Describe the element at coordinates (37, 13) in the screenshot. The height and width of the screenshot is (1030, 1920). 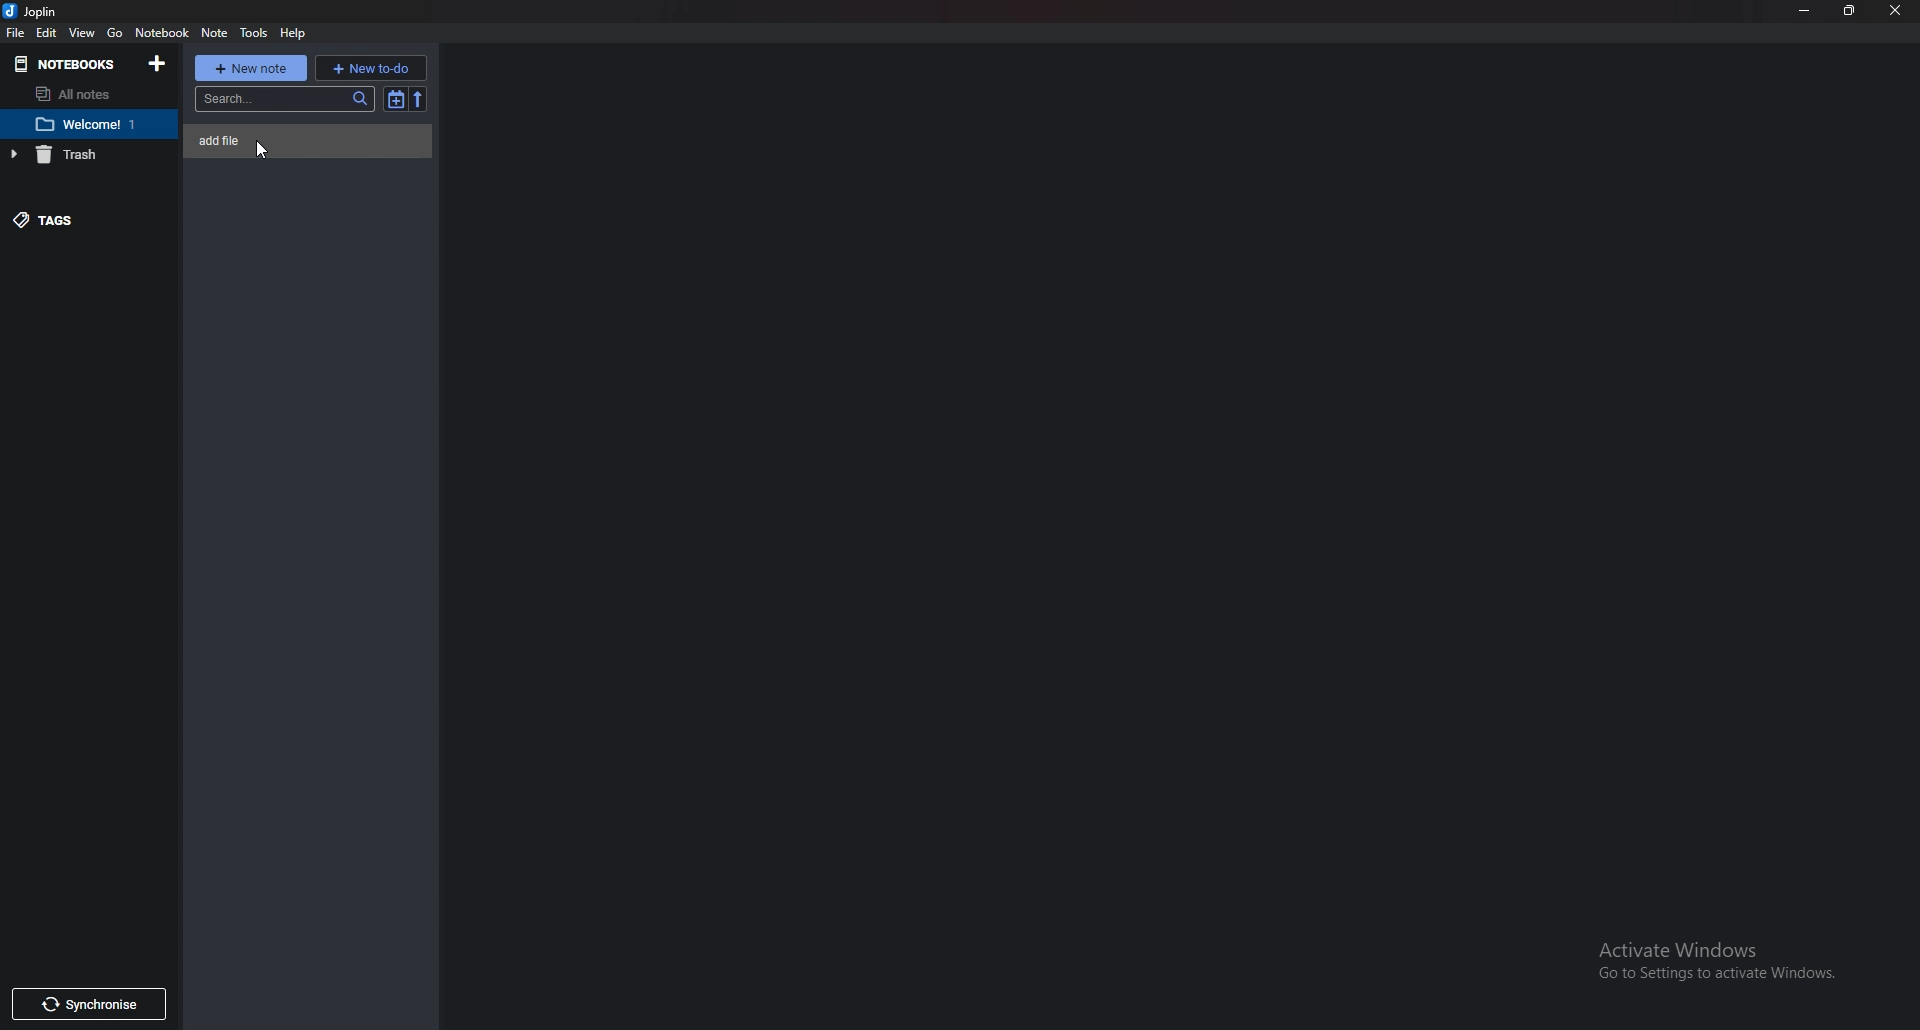
I see `joplin` at that location.